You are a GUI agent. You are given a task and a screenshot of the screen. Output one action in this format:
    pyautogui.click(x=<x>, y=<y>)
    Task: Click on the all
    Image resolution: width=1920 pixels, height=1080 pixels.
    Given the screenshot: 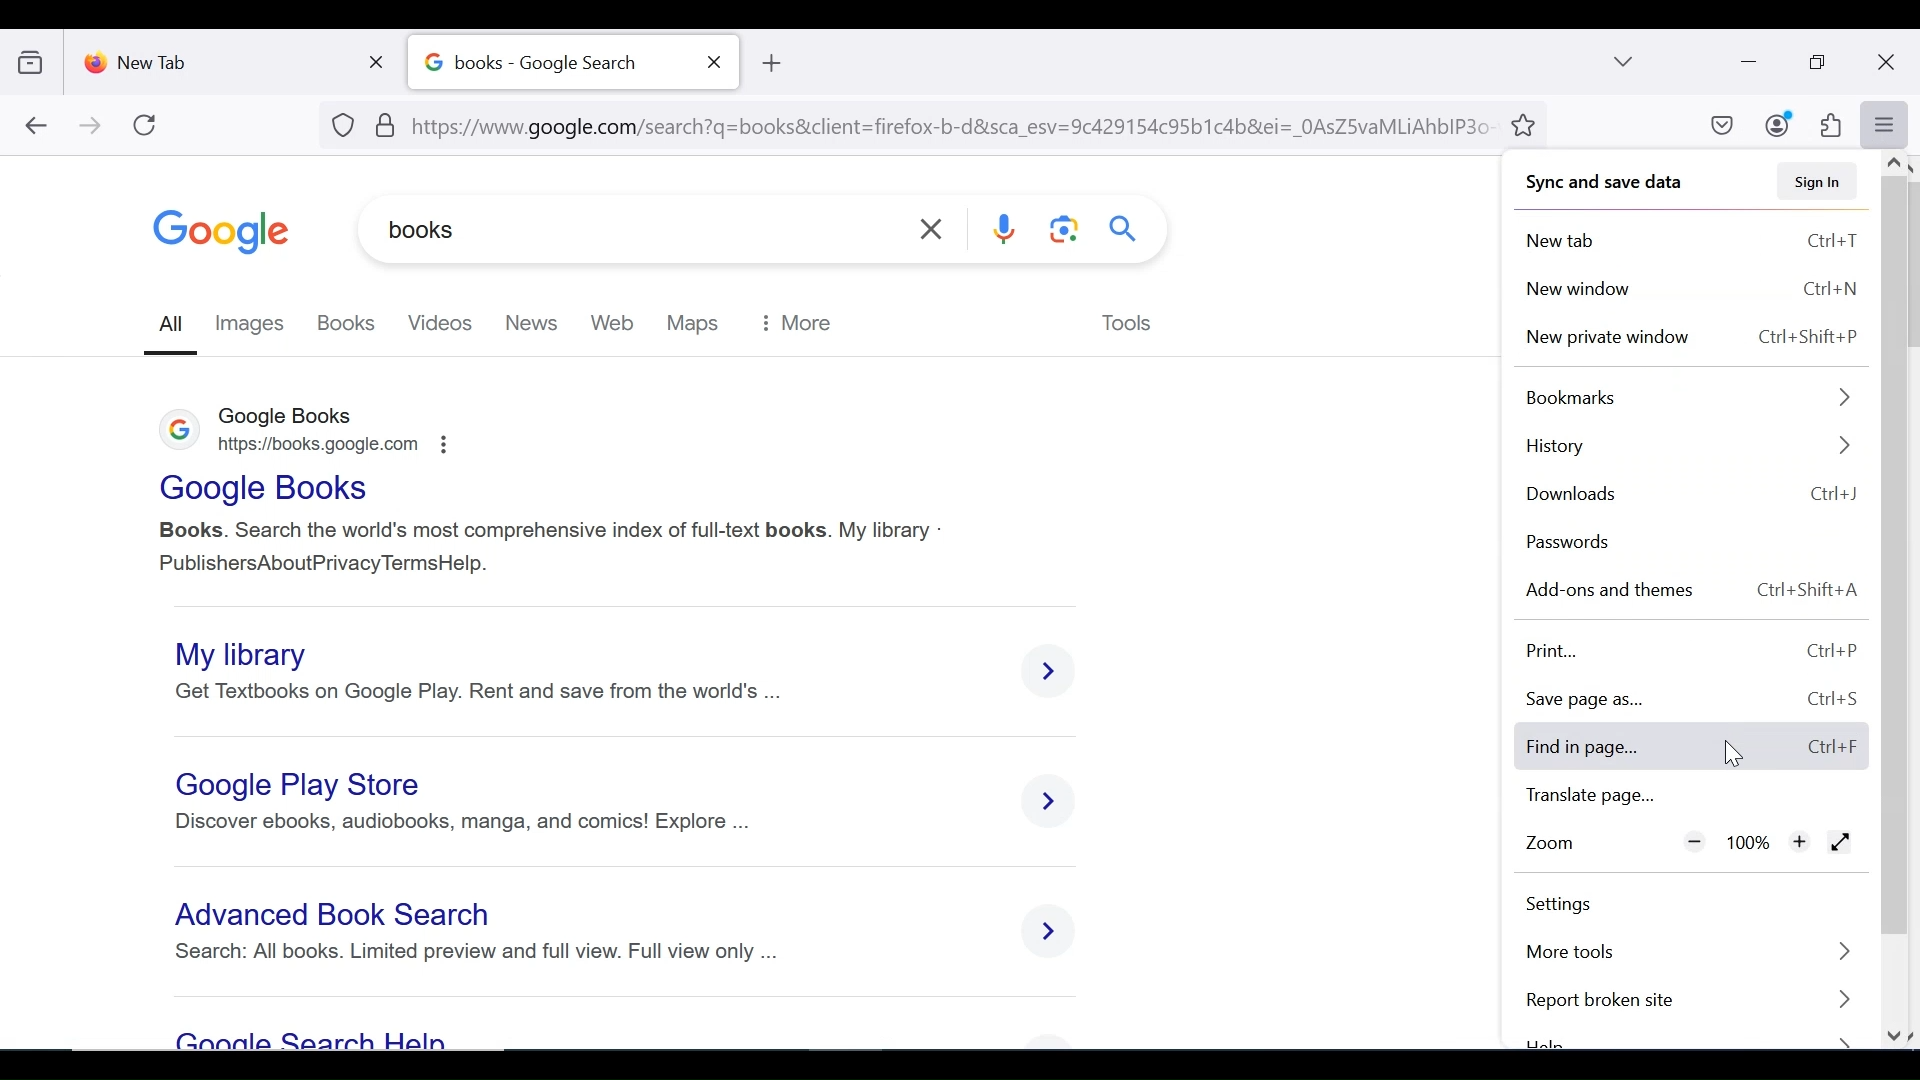 What is the action you would take?
    pyautogui.click(x=173, y=324)
    